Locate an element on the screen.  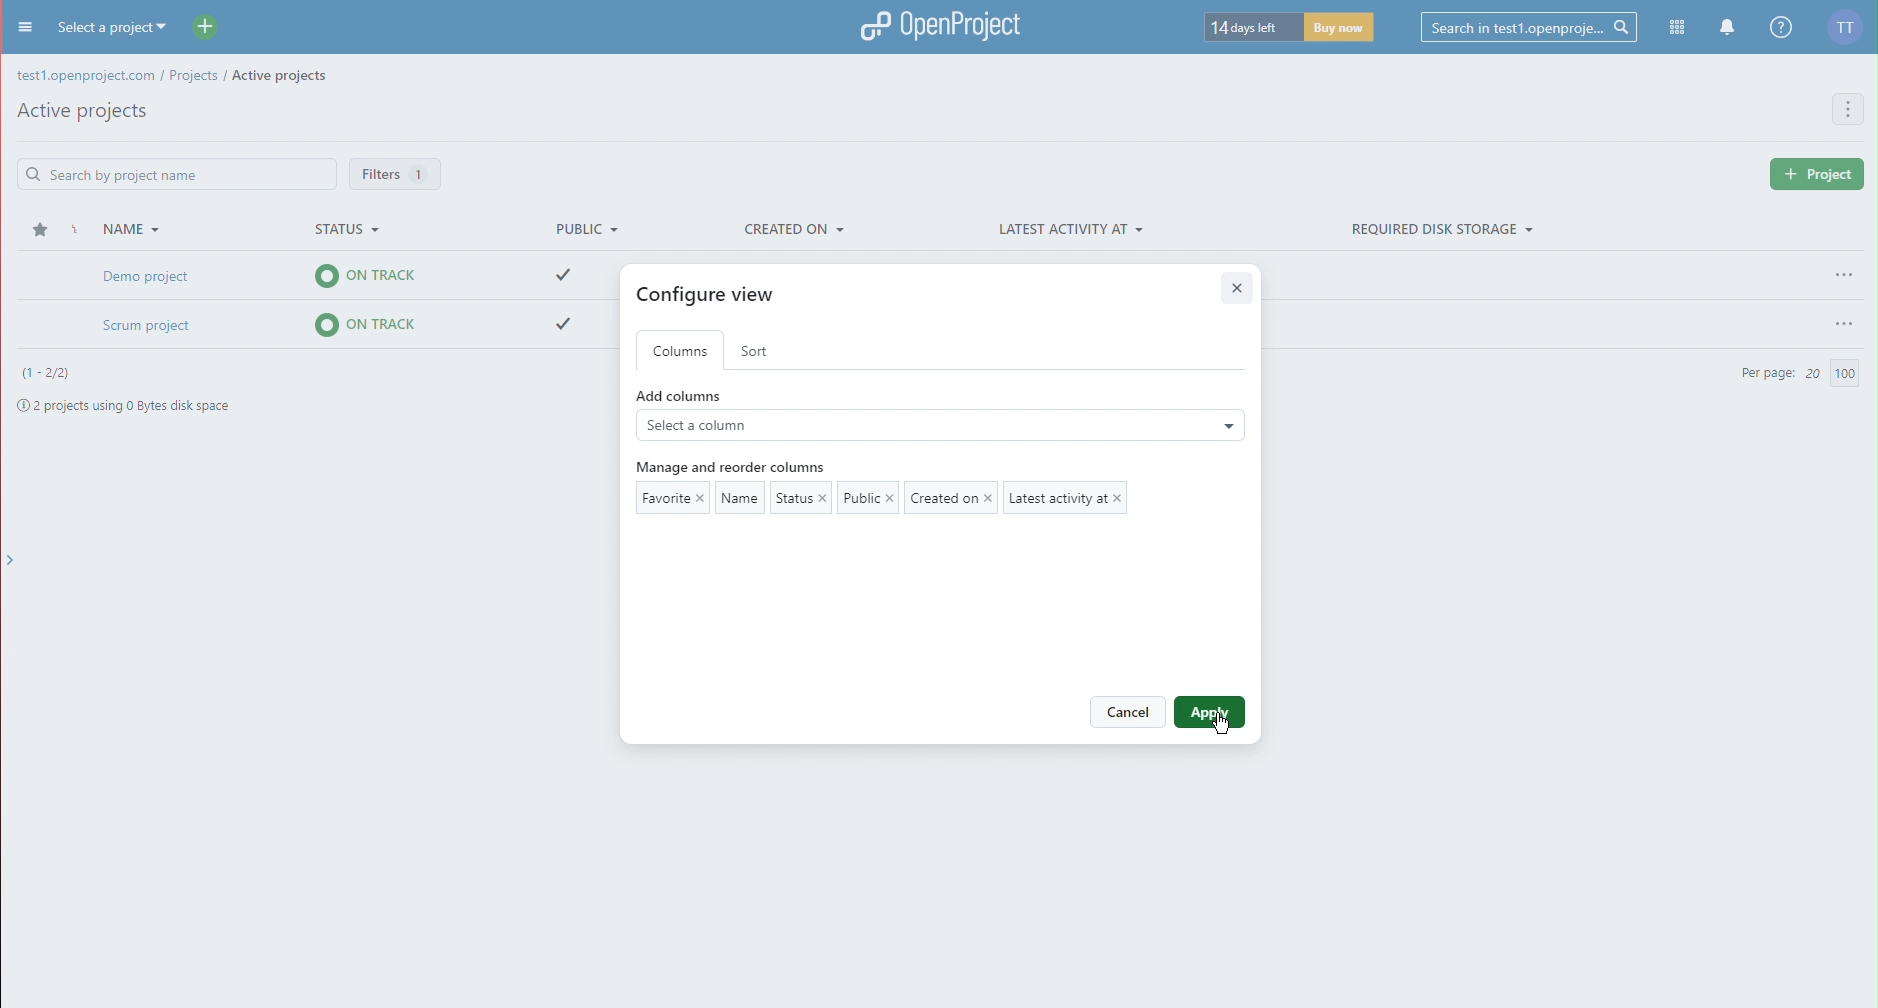
Projects number is located at coordinates (50, 372).